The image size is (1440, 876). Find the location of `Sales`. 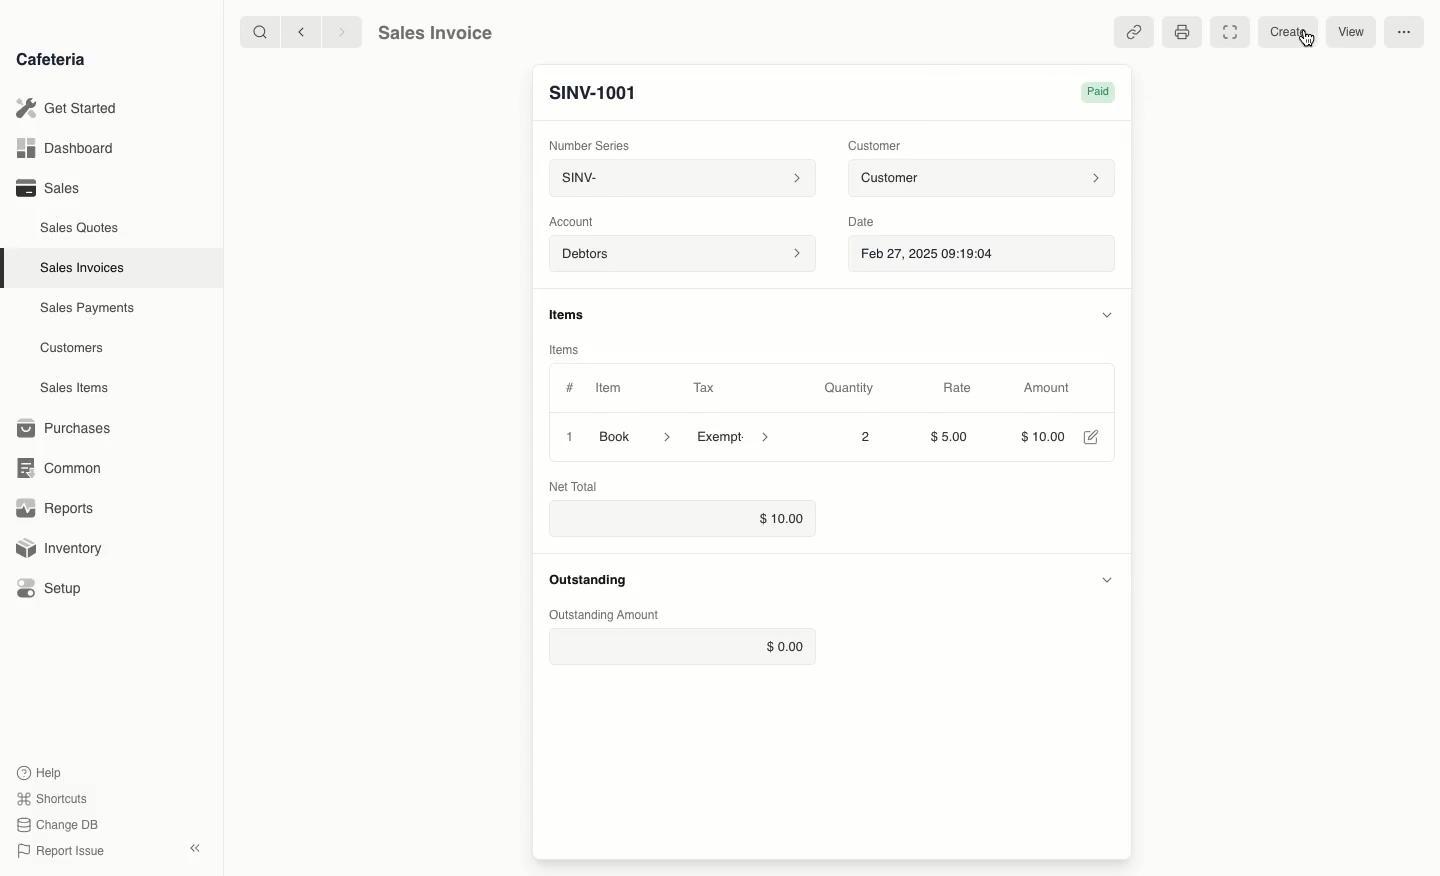

Sales is located at coordinates (51, 188).